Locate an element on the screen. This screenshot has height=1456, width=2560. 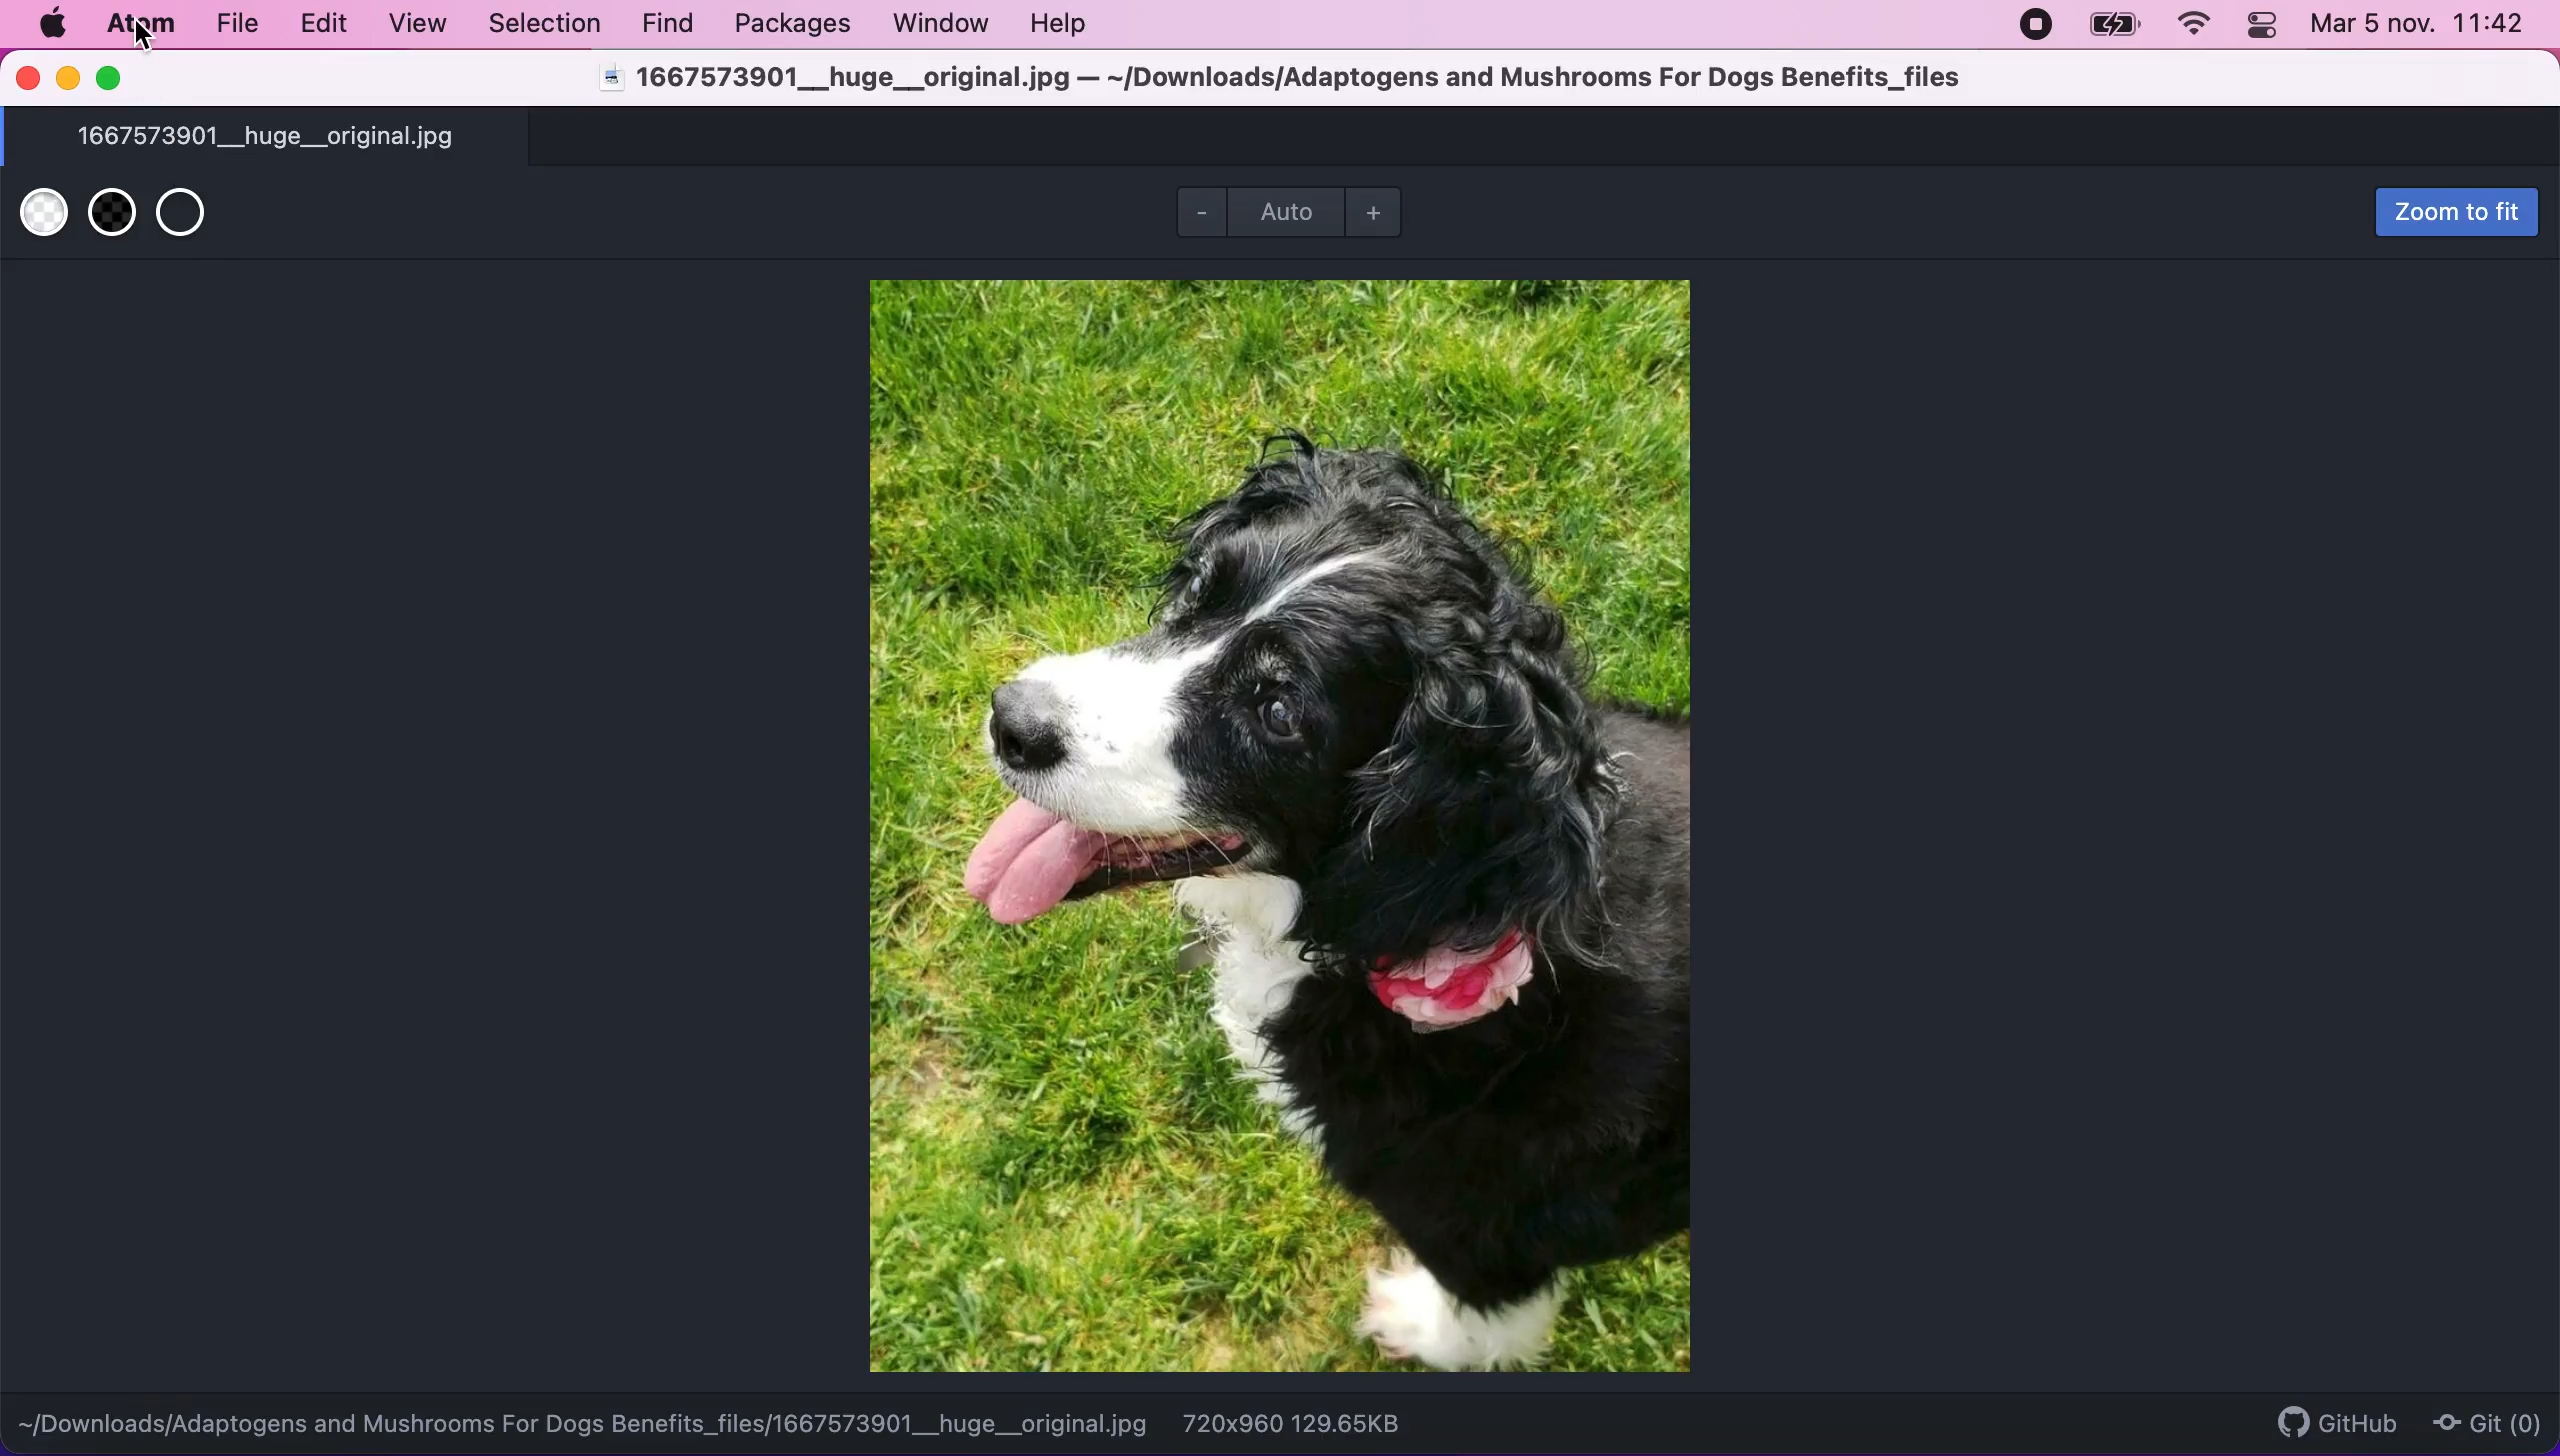
edit is located at coordinates (323, 22).